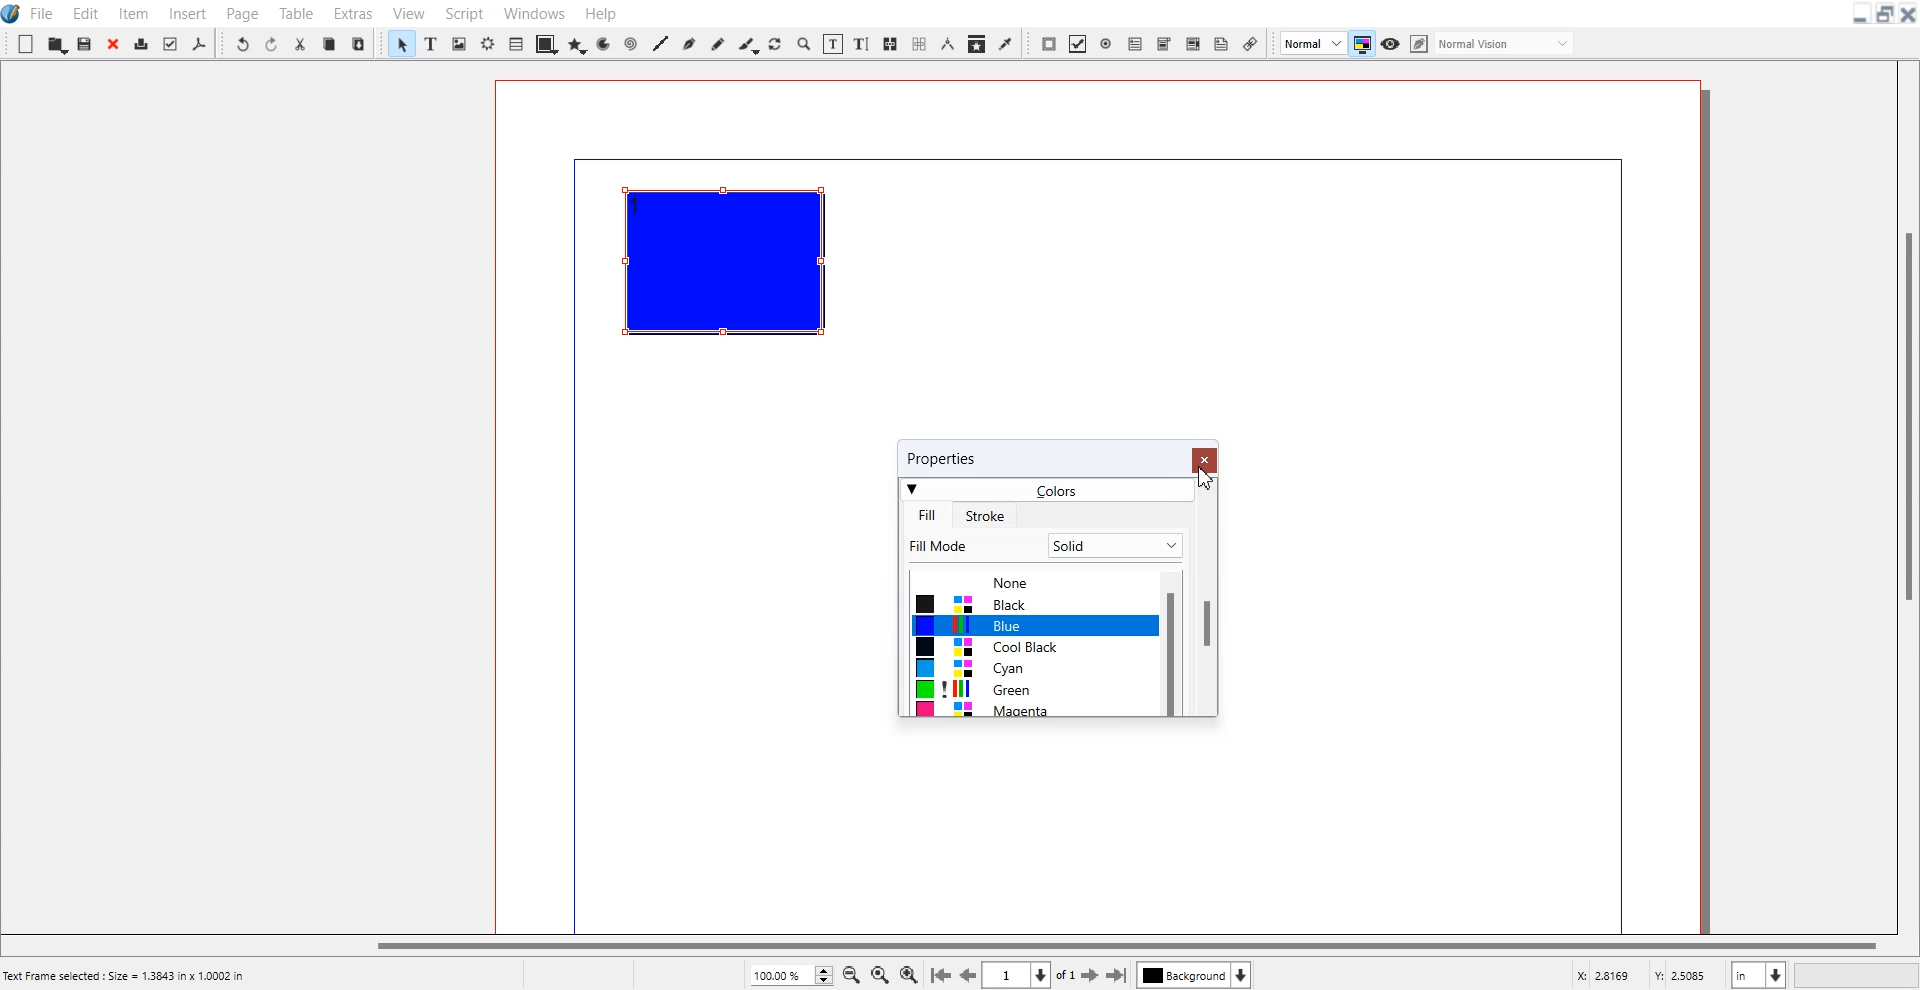 The image size is (1920, 990). What do you see at coordinates (863, 44) in the screenshot?
I see `Edit Text` at bounding box center [863, 44].